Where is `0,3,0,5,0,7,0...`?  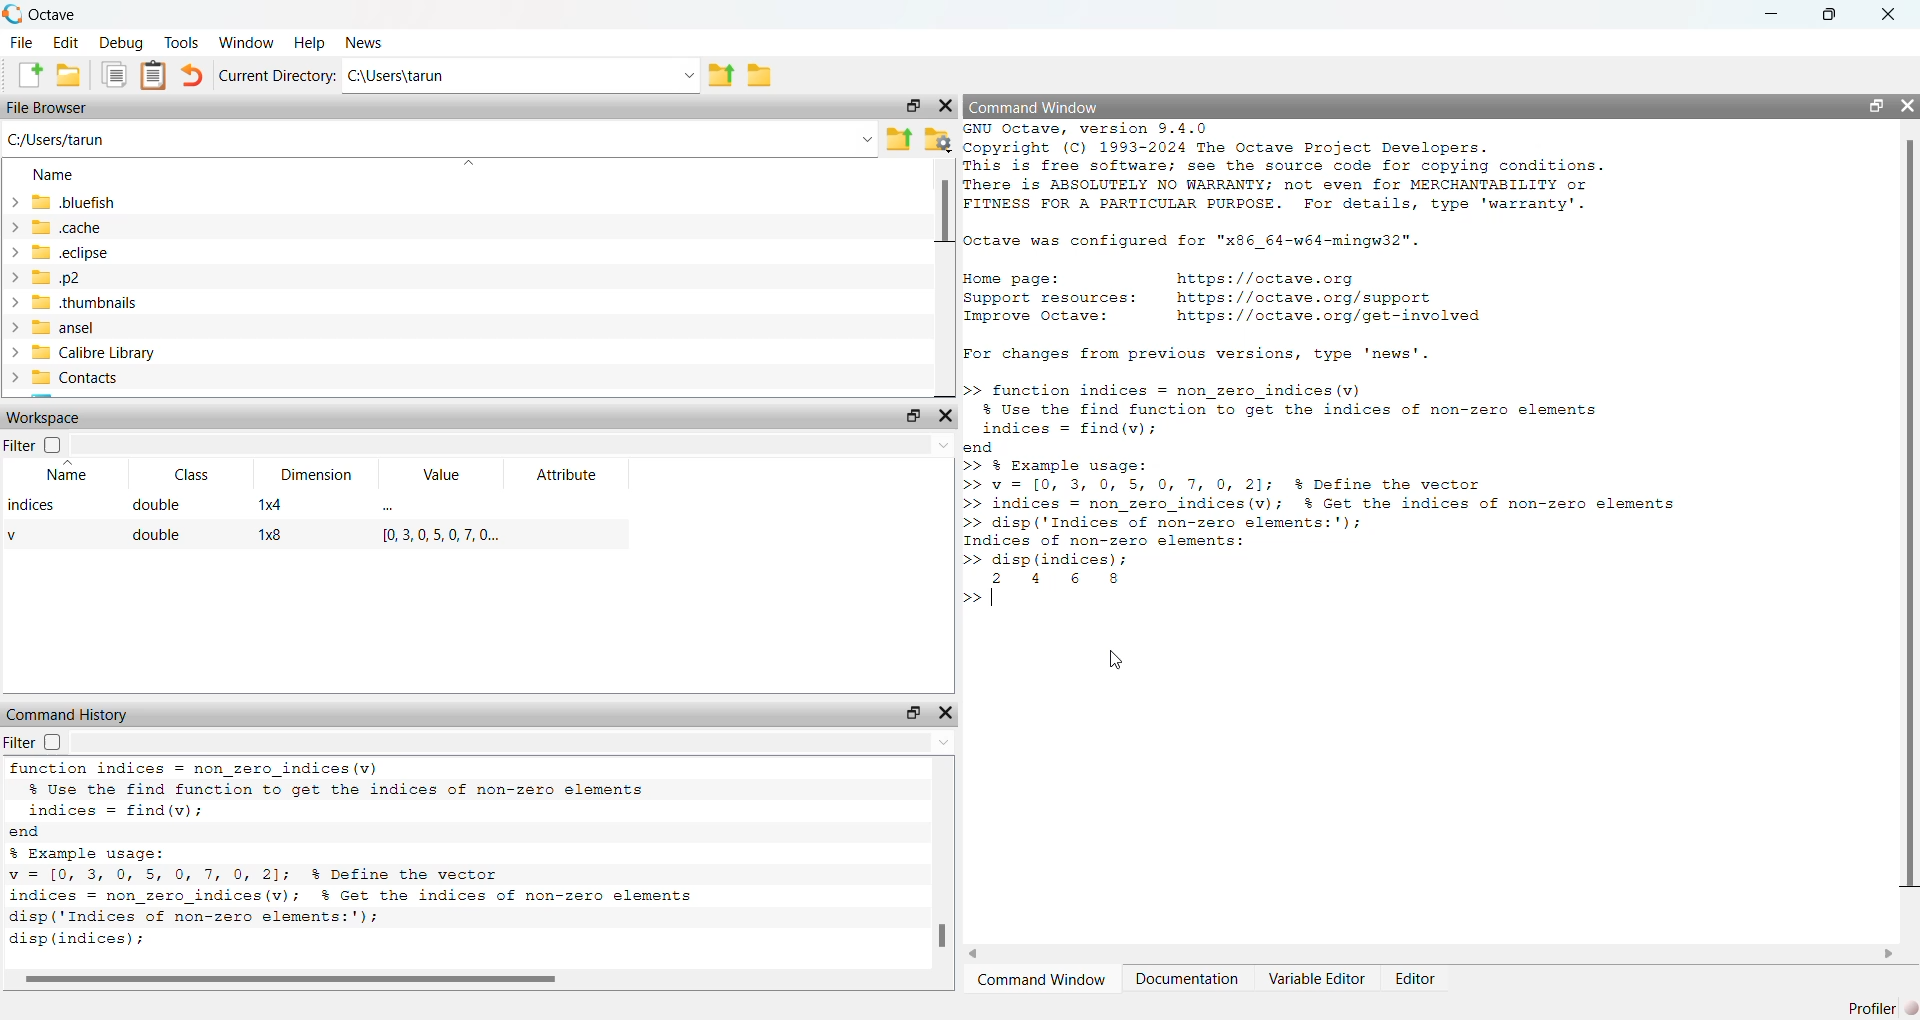 0,3,0,5,0,7,0... is located at coordinates (431, 537).